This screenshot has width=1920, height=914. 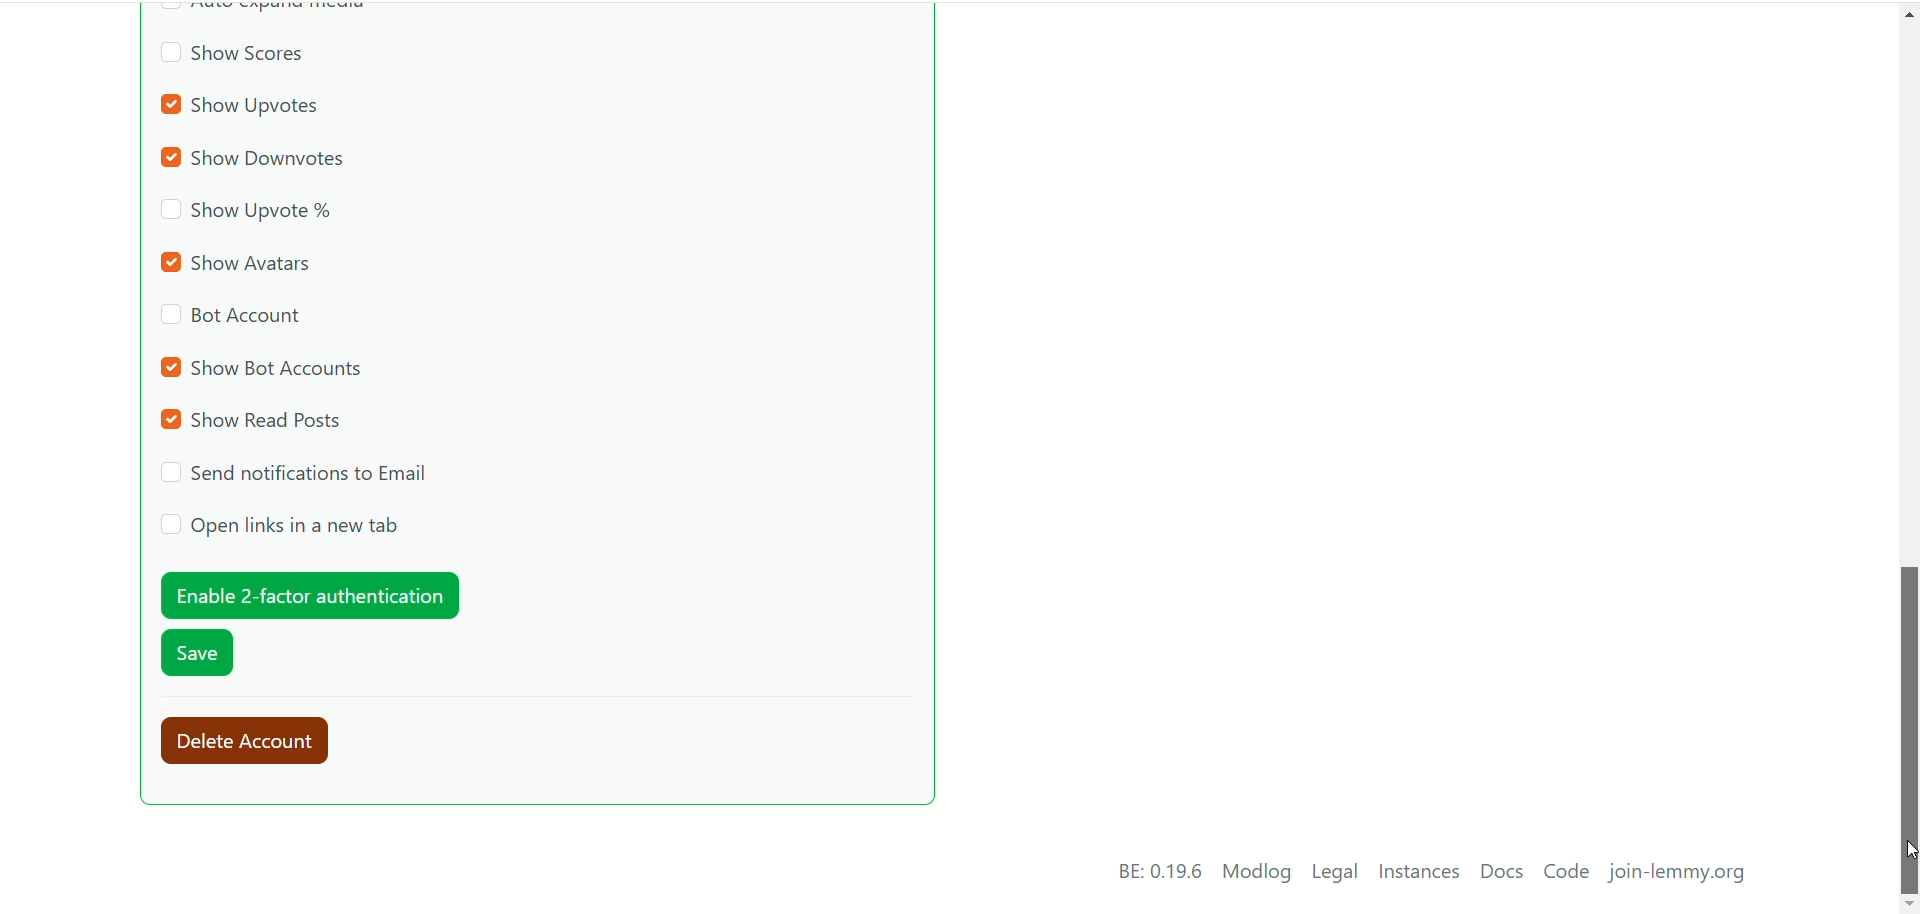 What do you see at coordinates (199, 656) in the screenshot?
I see `save` at bounding box center [199, 656].